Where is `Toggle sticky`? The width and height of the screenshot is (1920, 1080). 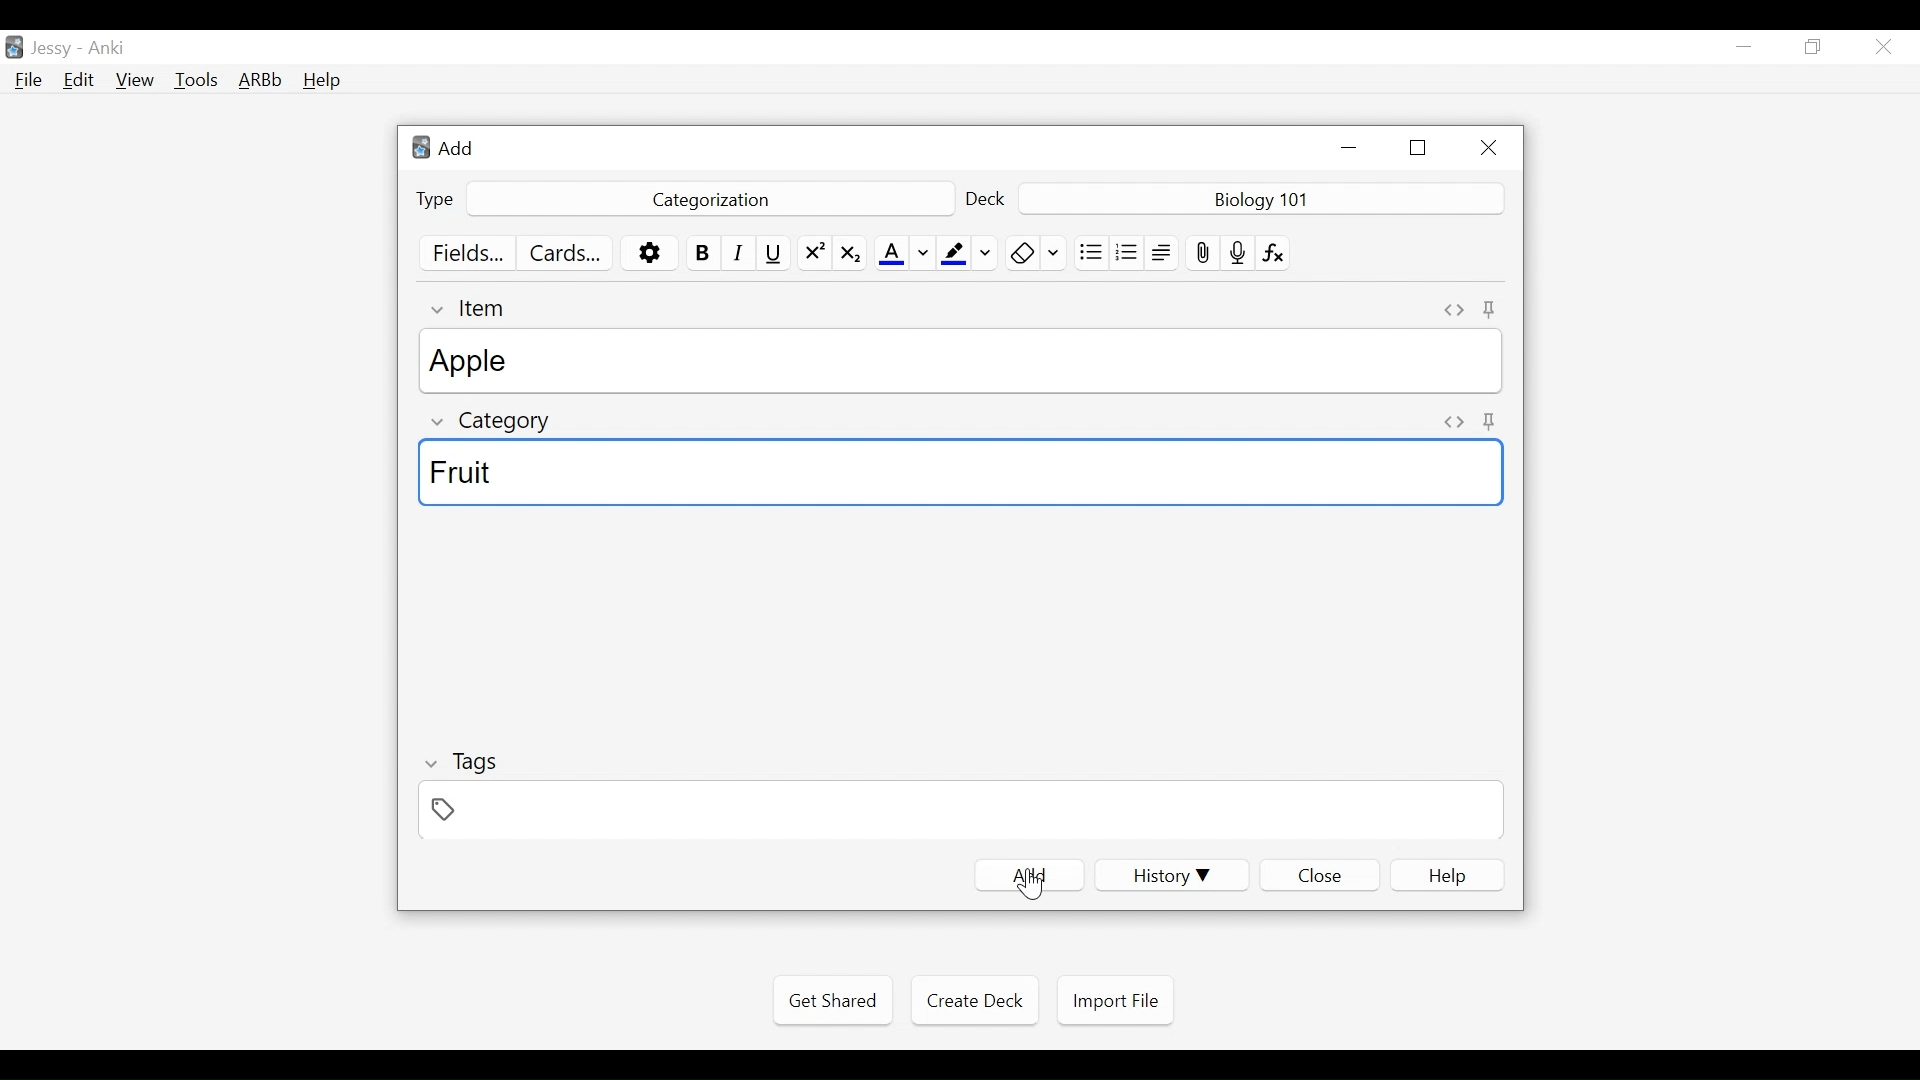 Toggle sticky is located at coordinates (1492, 420).